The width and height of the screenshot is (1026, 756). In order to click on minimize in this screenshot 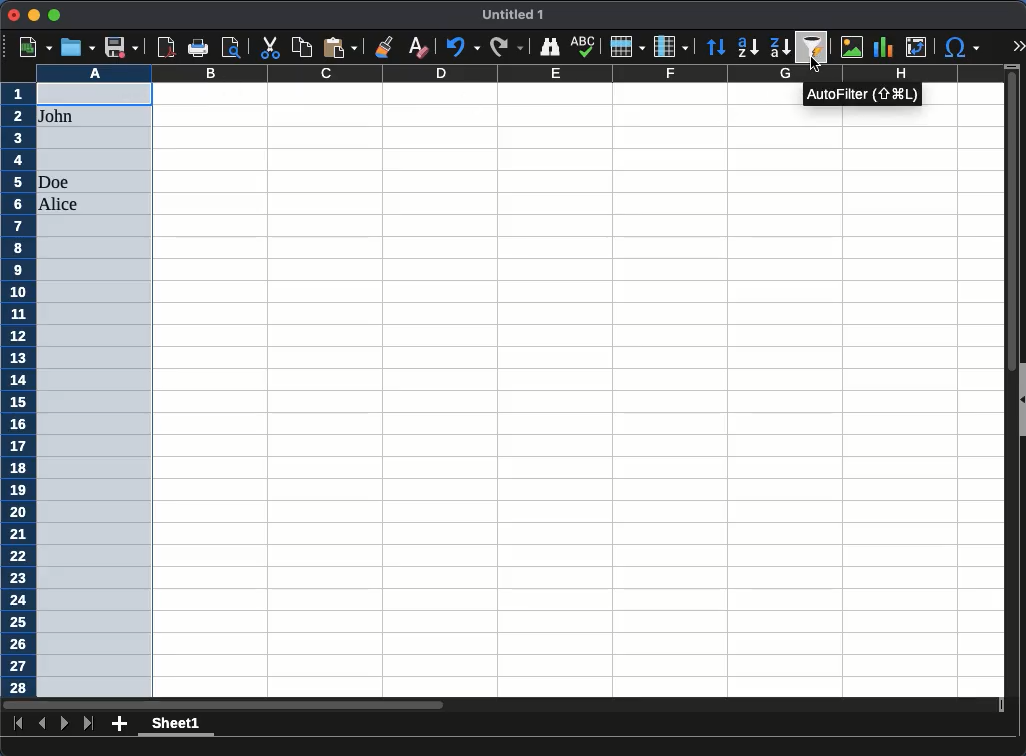, I will do `click(33, 15)`.